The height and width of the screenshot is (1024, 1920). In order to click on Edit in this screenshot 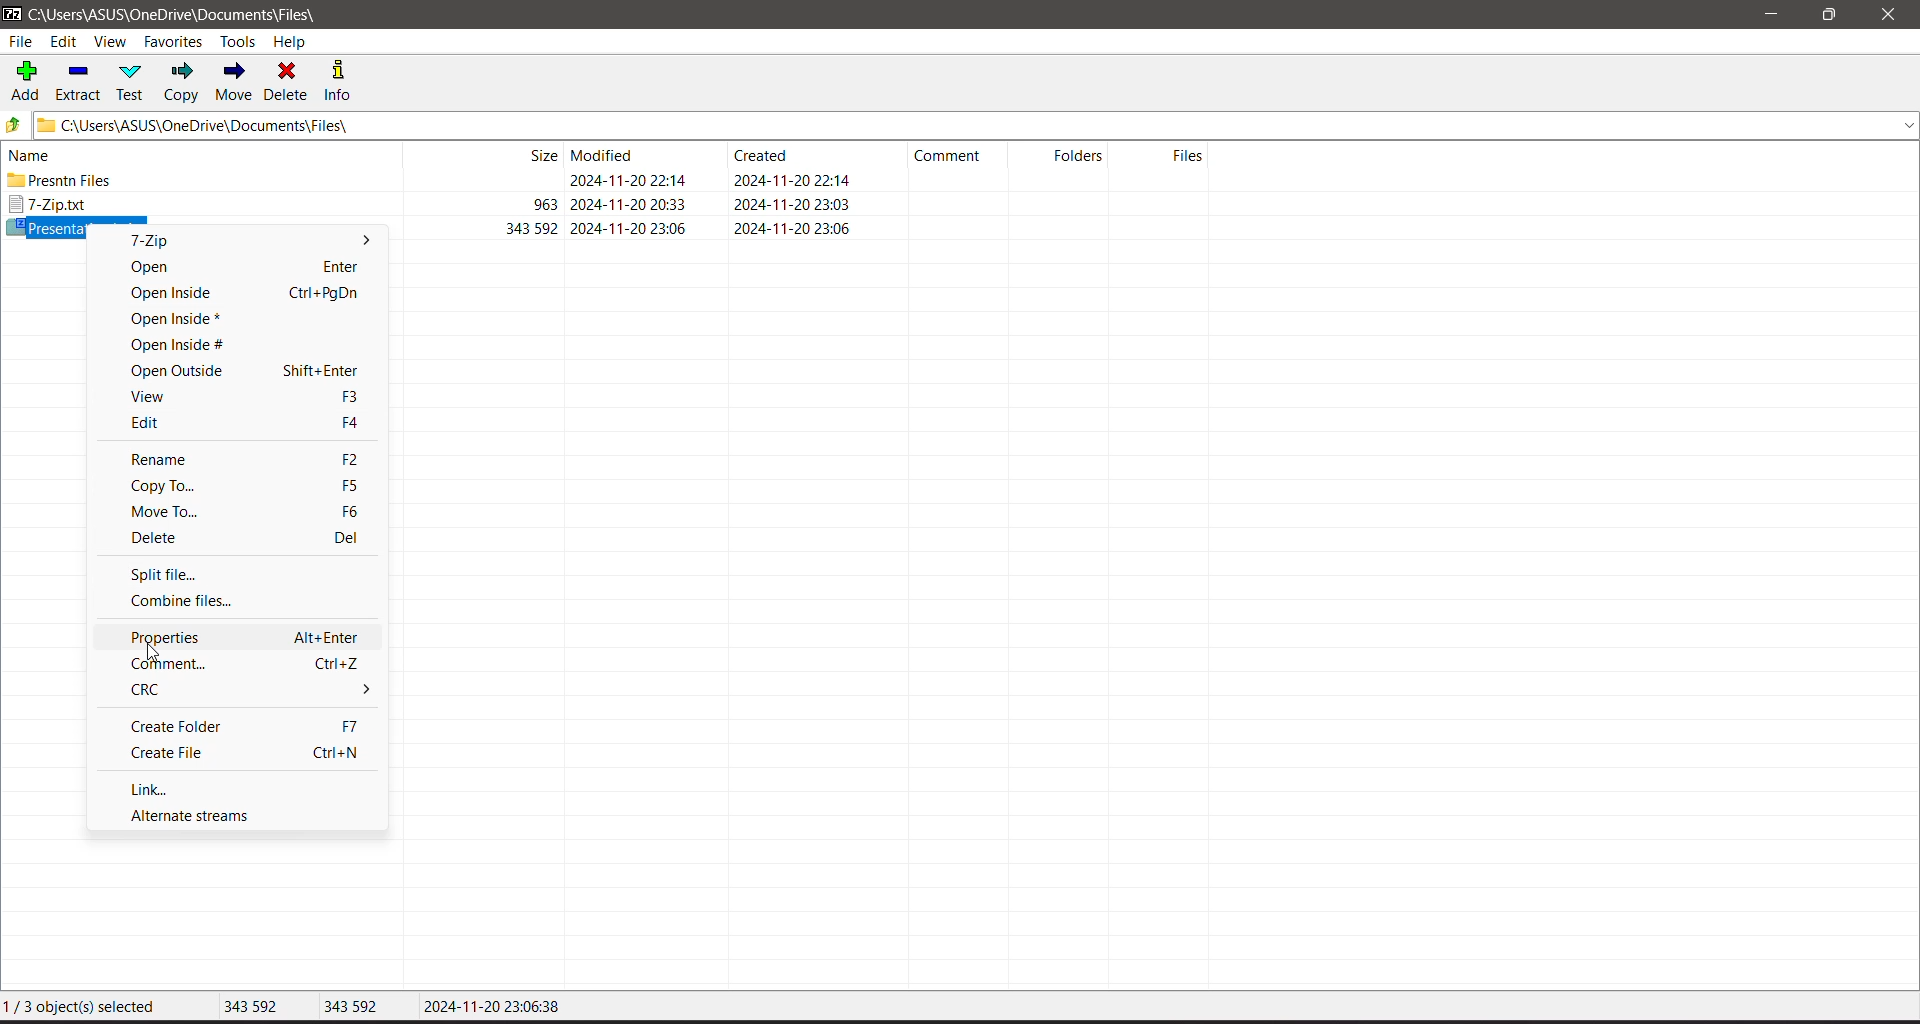, I will do `click(238, 423)`.